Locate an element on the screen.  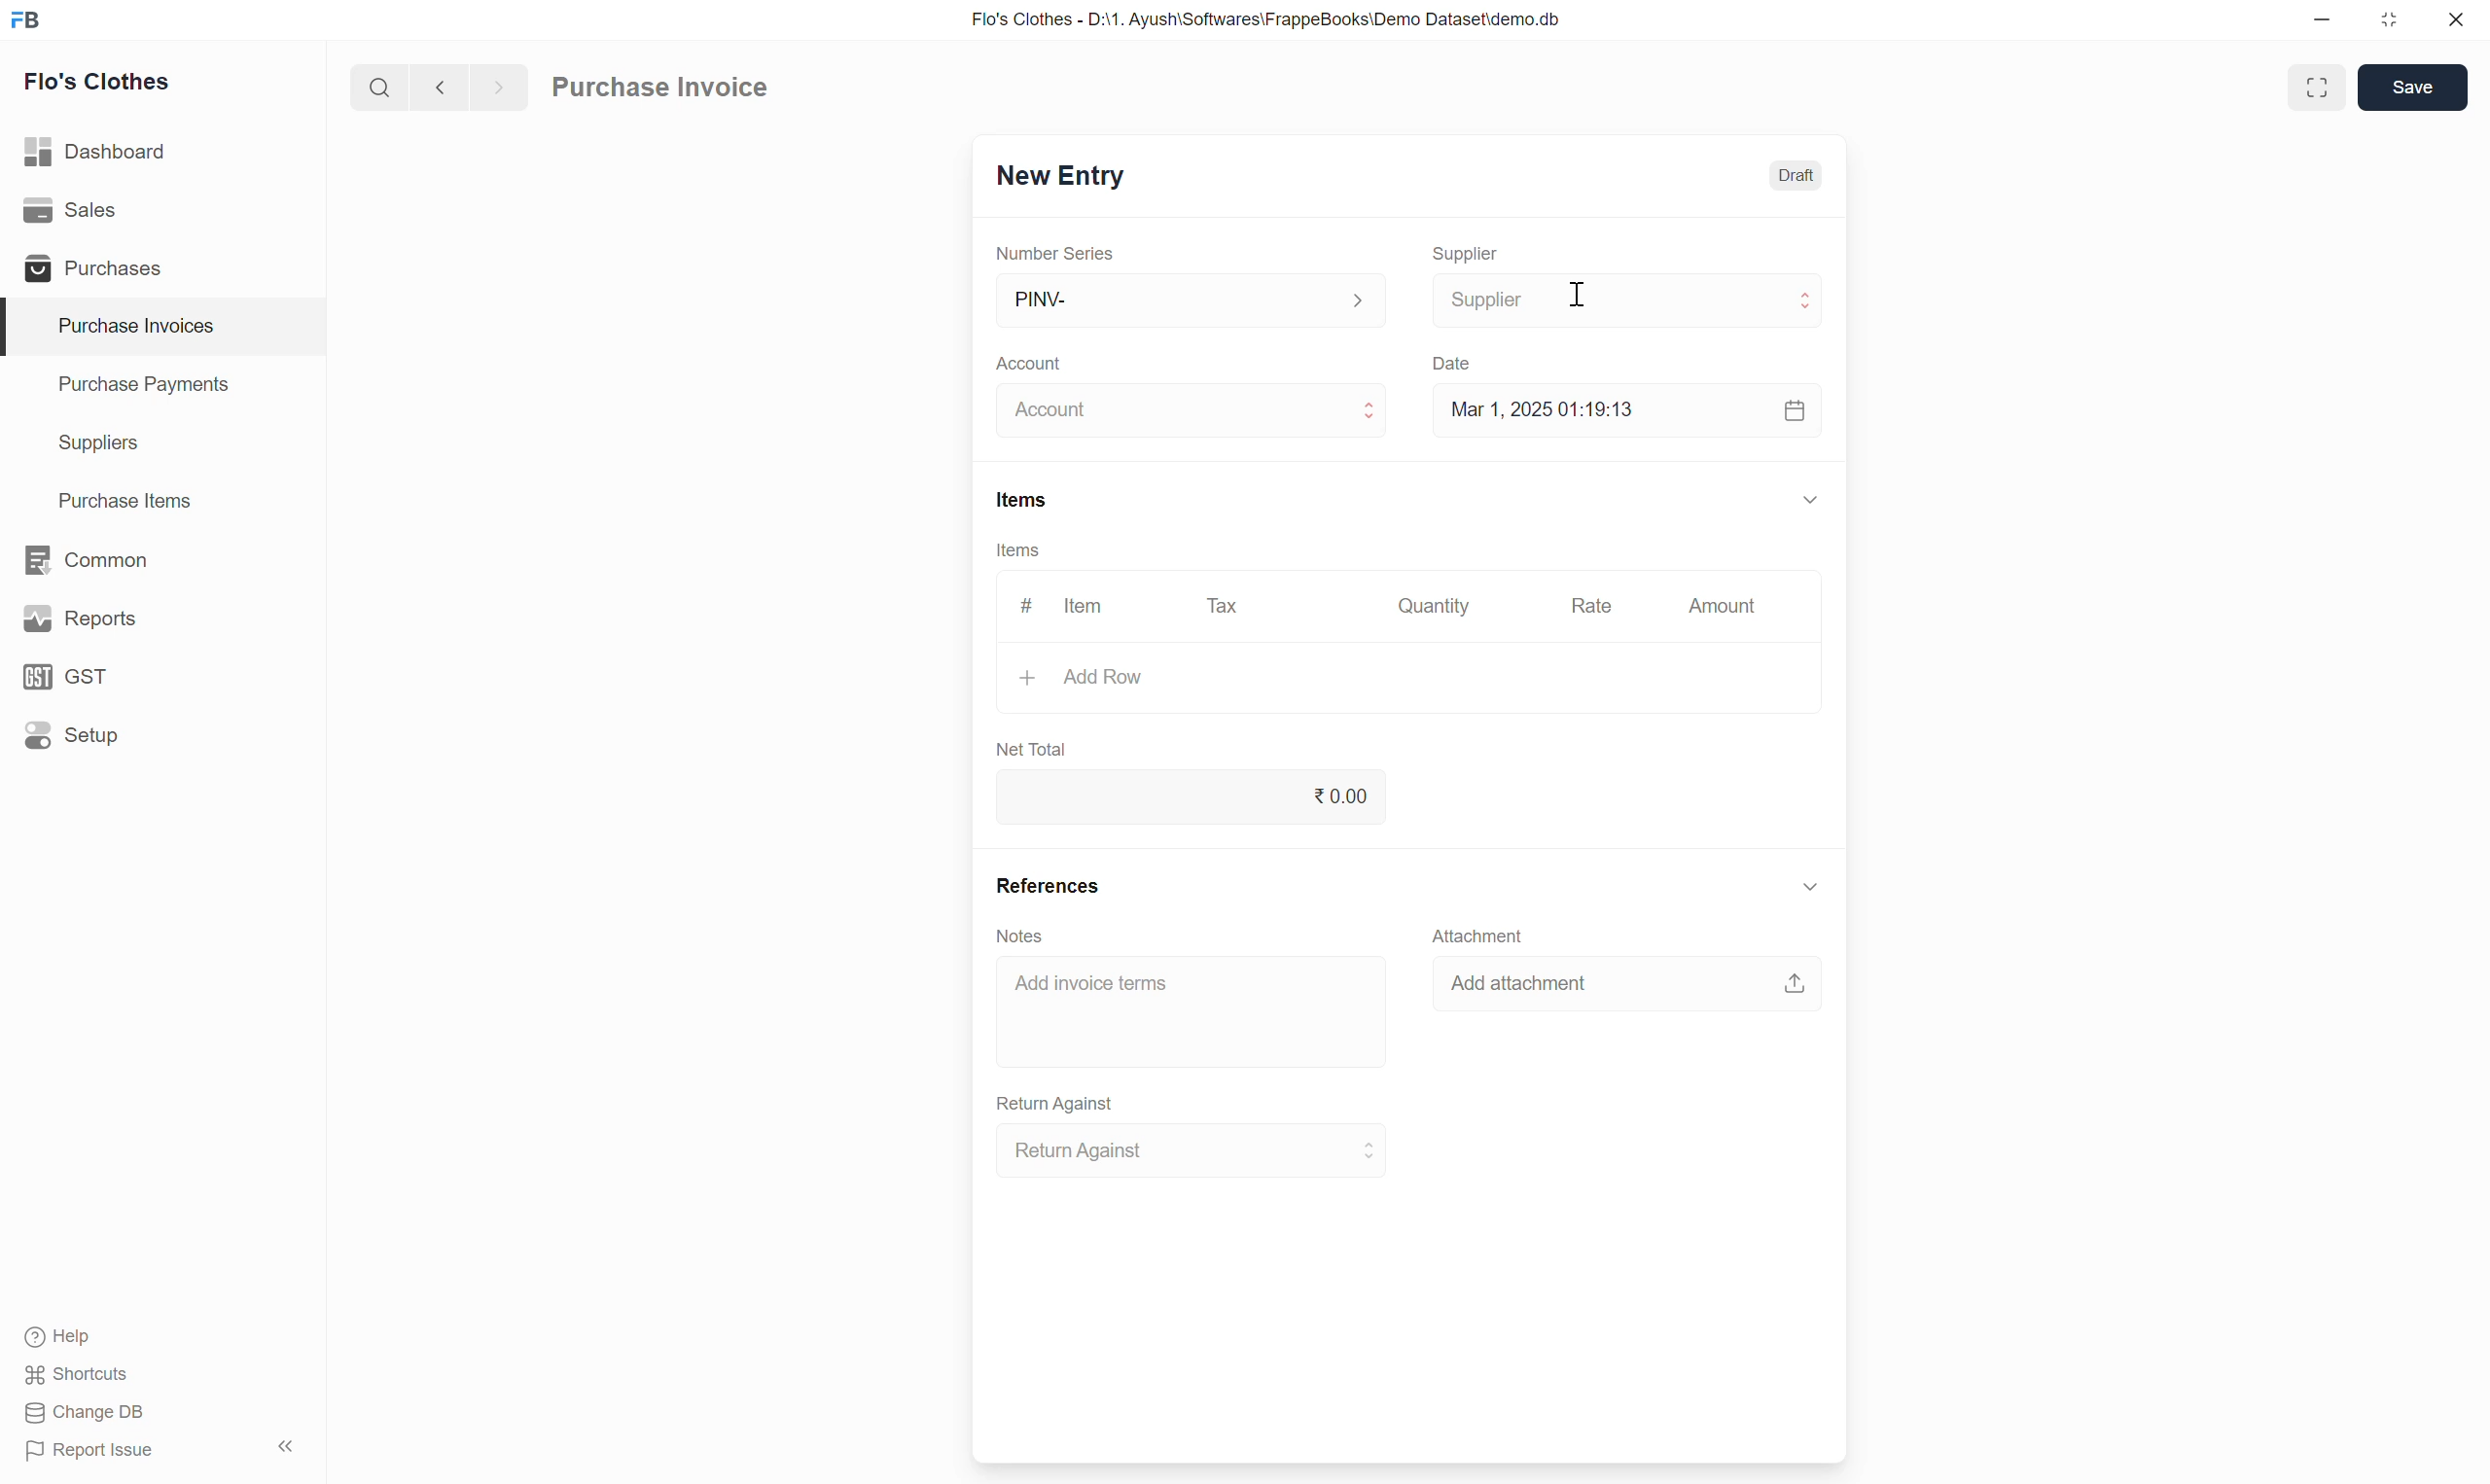
close is located at coordinates (2456, 23).